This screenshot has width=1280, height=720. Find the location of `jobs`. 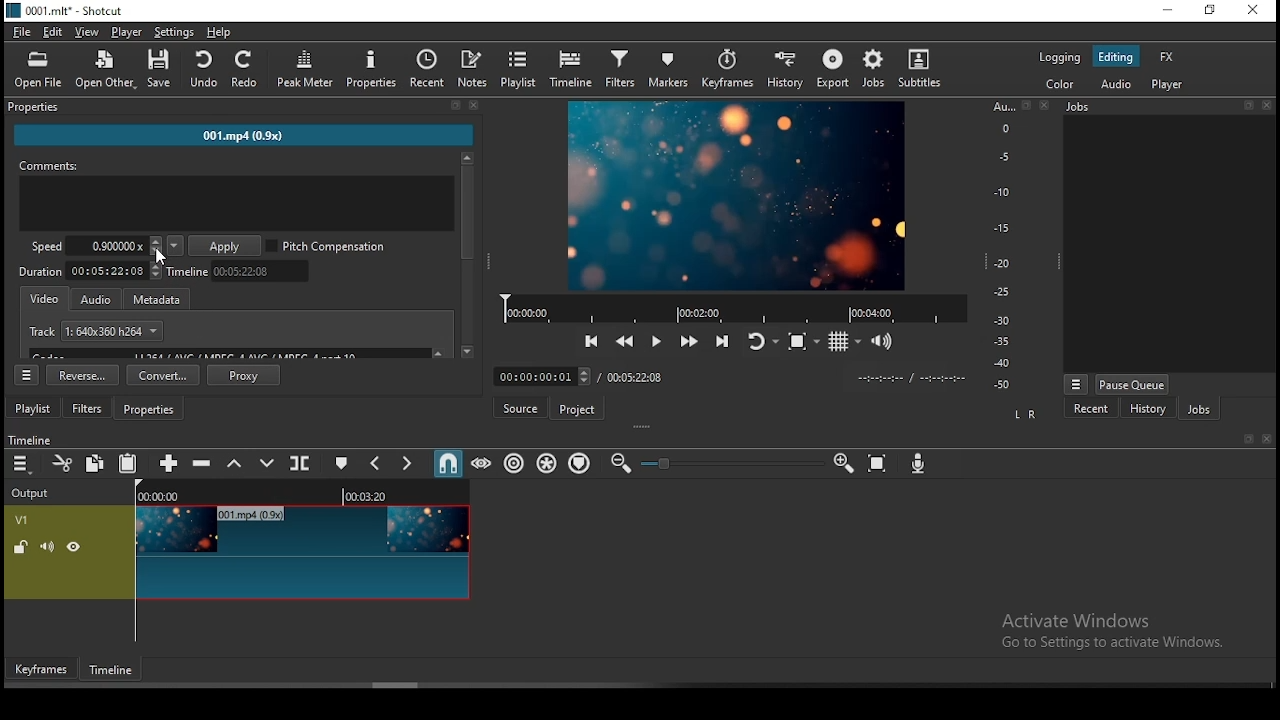

jobs is located at coordinates (1167, 108).